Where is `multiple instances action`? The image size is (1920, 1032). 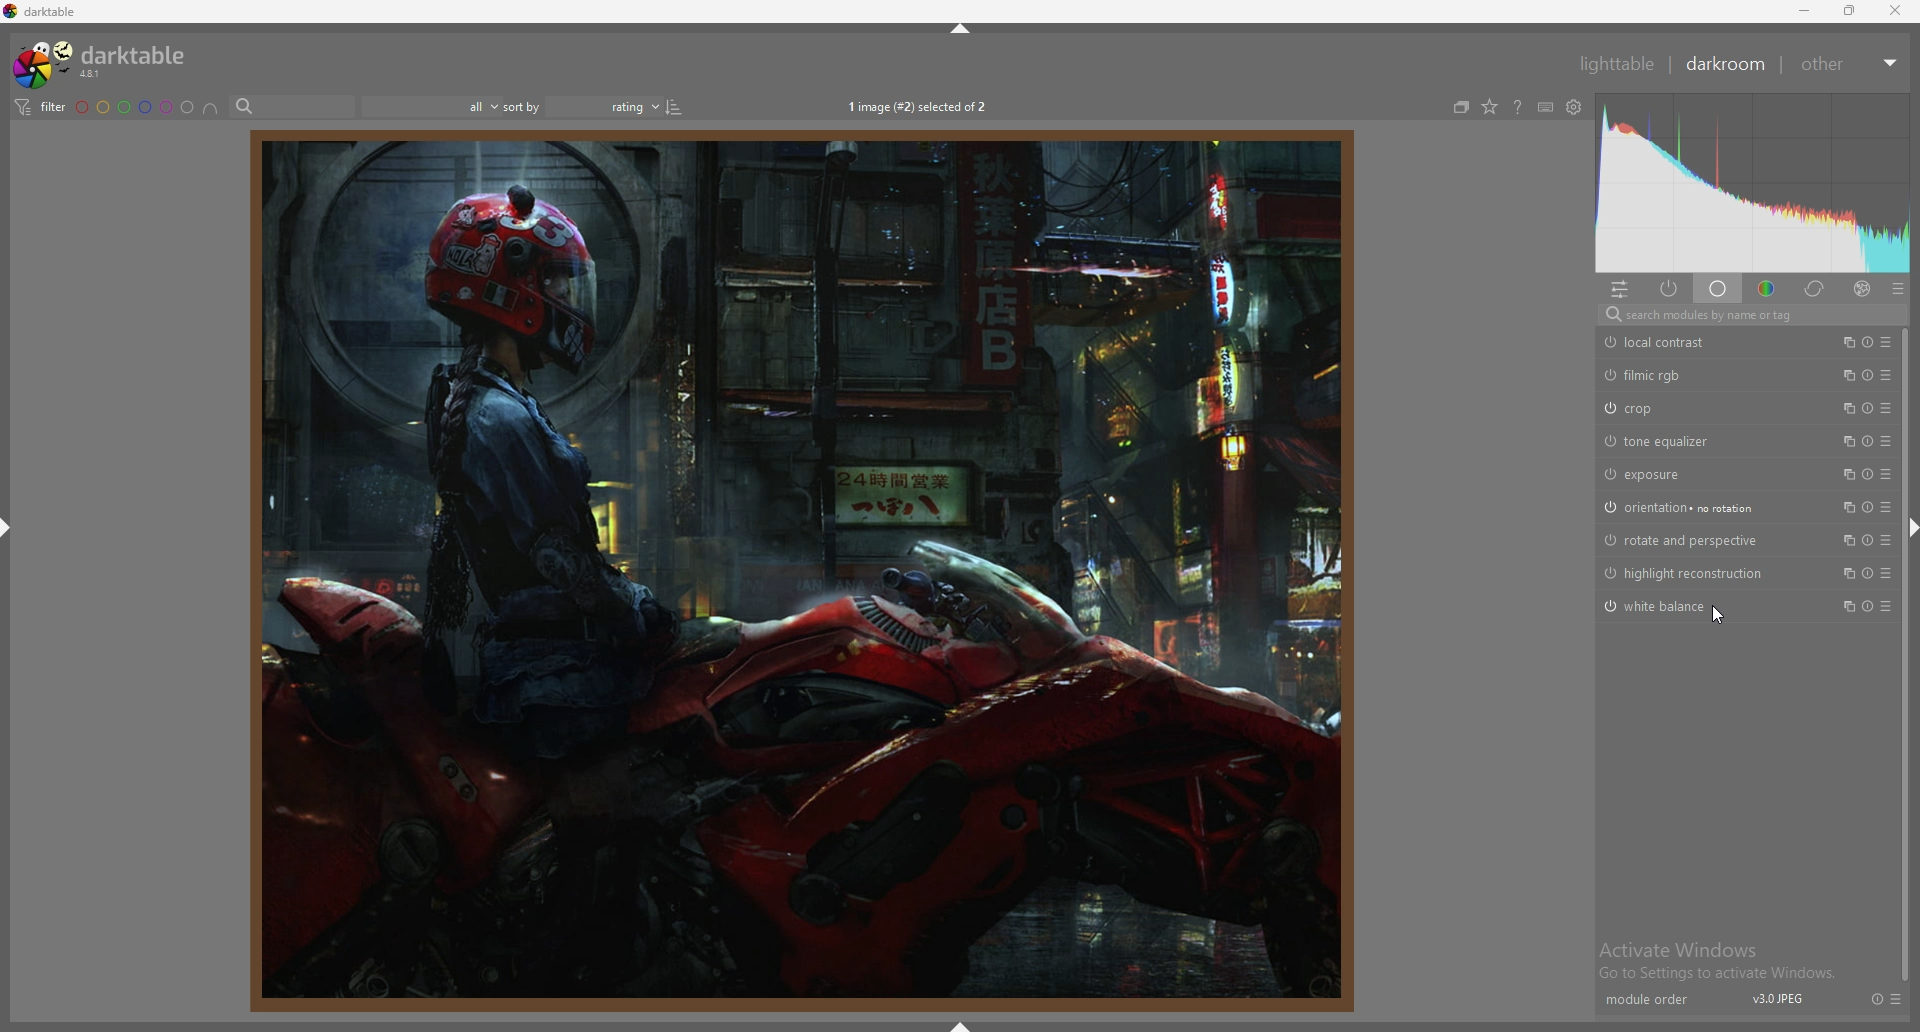
multiple instances action is located at coordinates (1844, 606).